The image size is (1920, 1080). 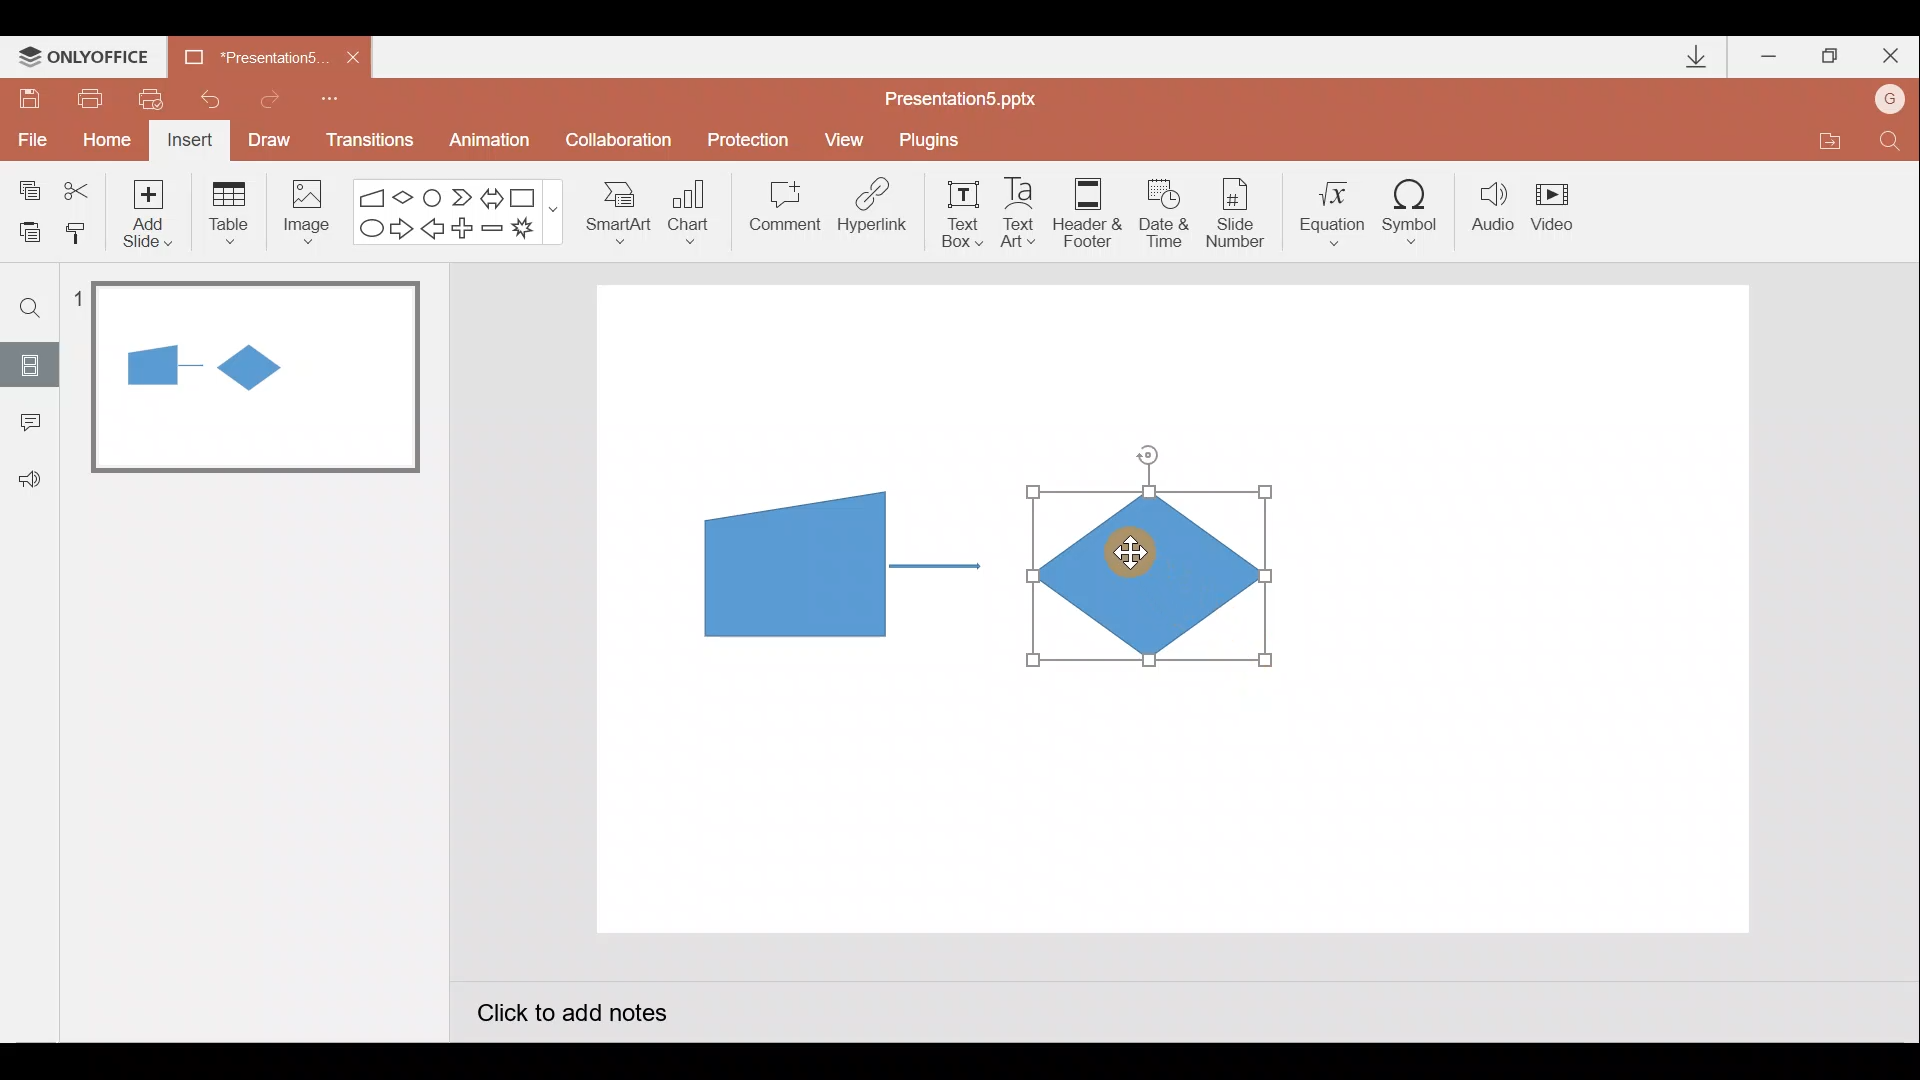 What do you see at coordinates (78, 230) in the screenshot?
I see `Copy style` at bounding box center [78, 230].